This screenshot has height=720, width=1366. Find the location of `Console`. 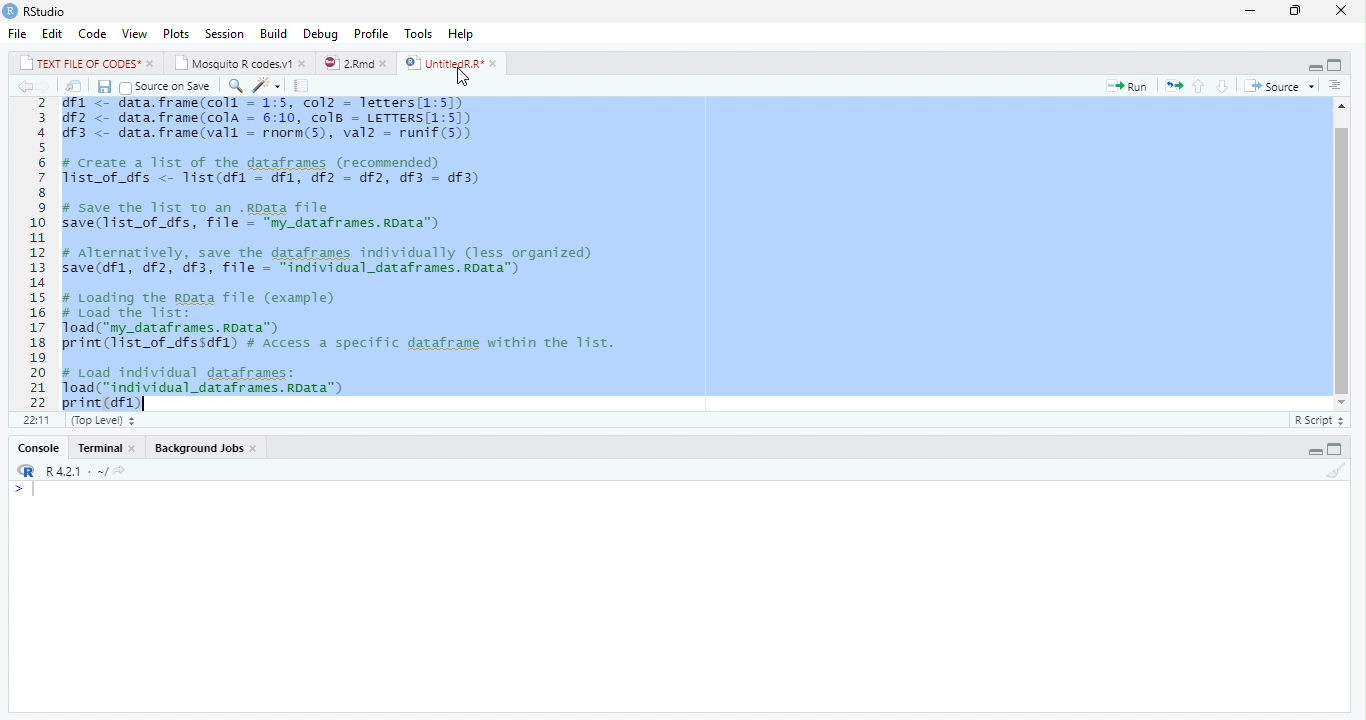

Console is located at coordinates (680, 597).